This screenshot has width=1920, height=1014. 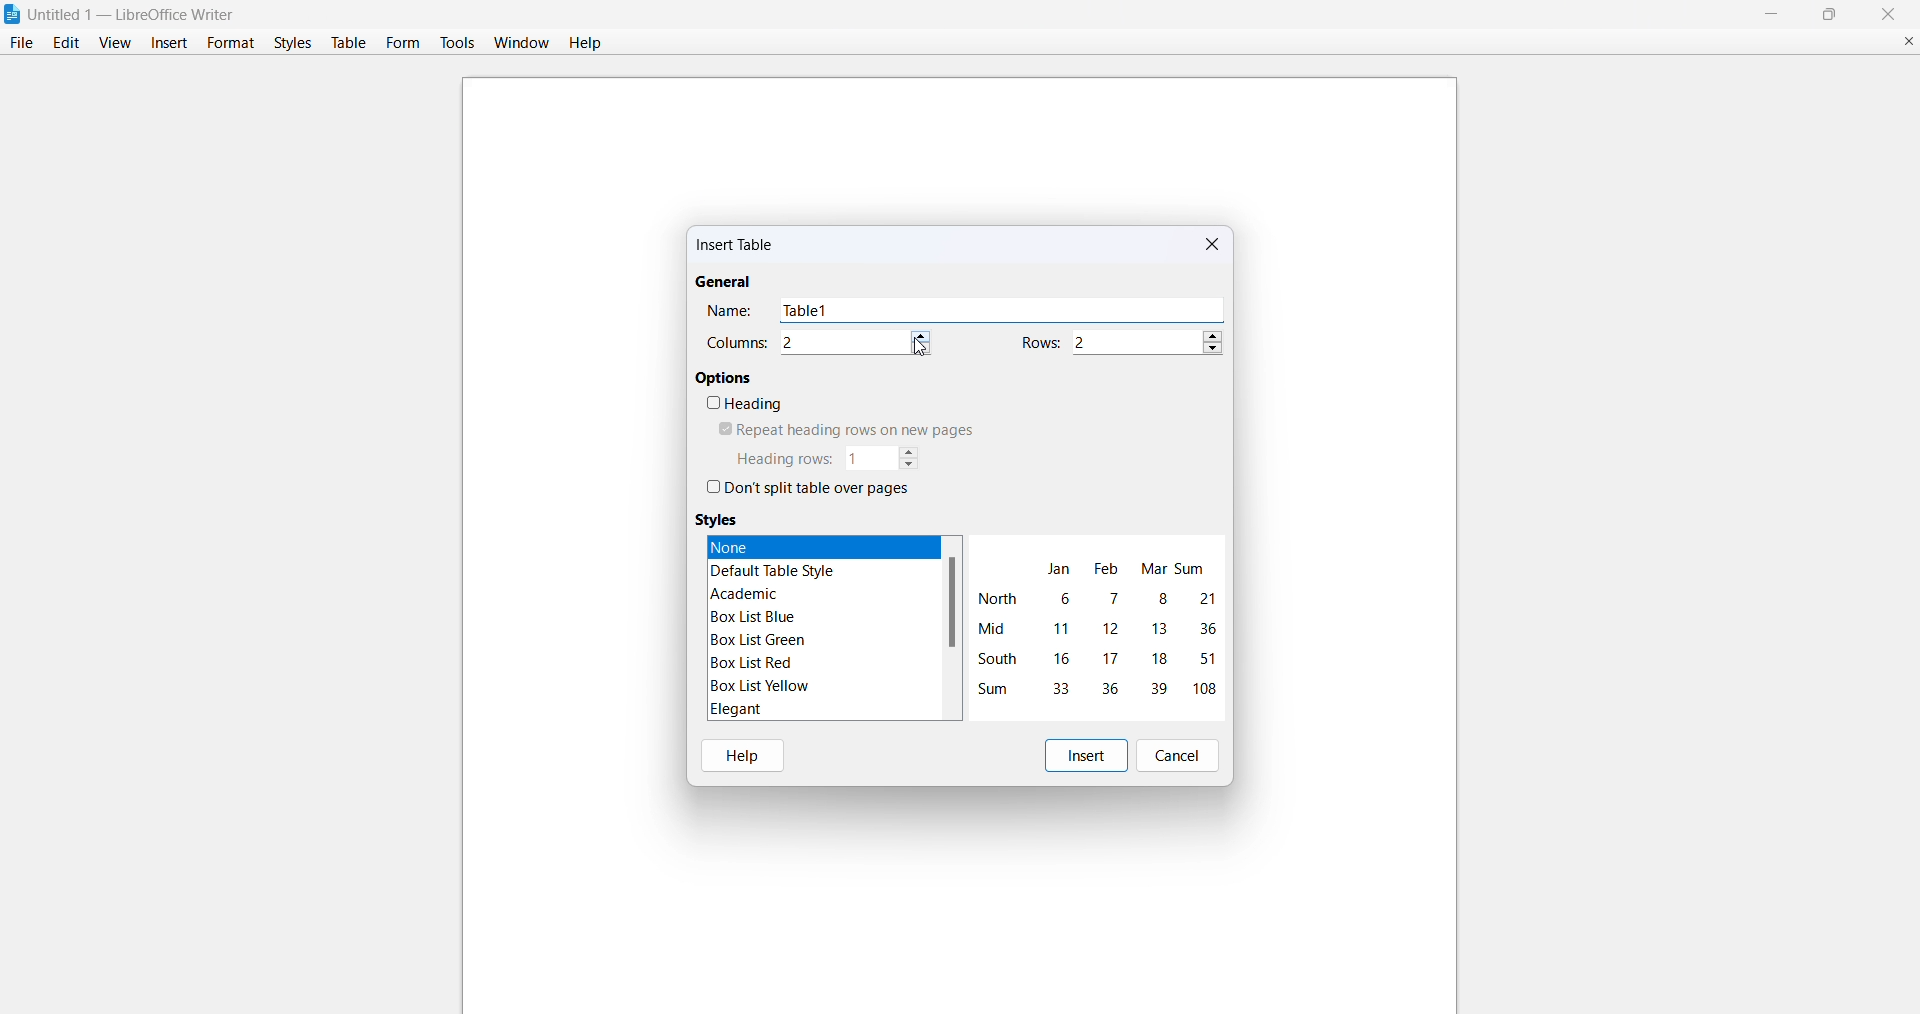 What do you see at coordinates (737, 343) in the screenshot?
I see `columns` at bounding box center [737, 343].